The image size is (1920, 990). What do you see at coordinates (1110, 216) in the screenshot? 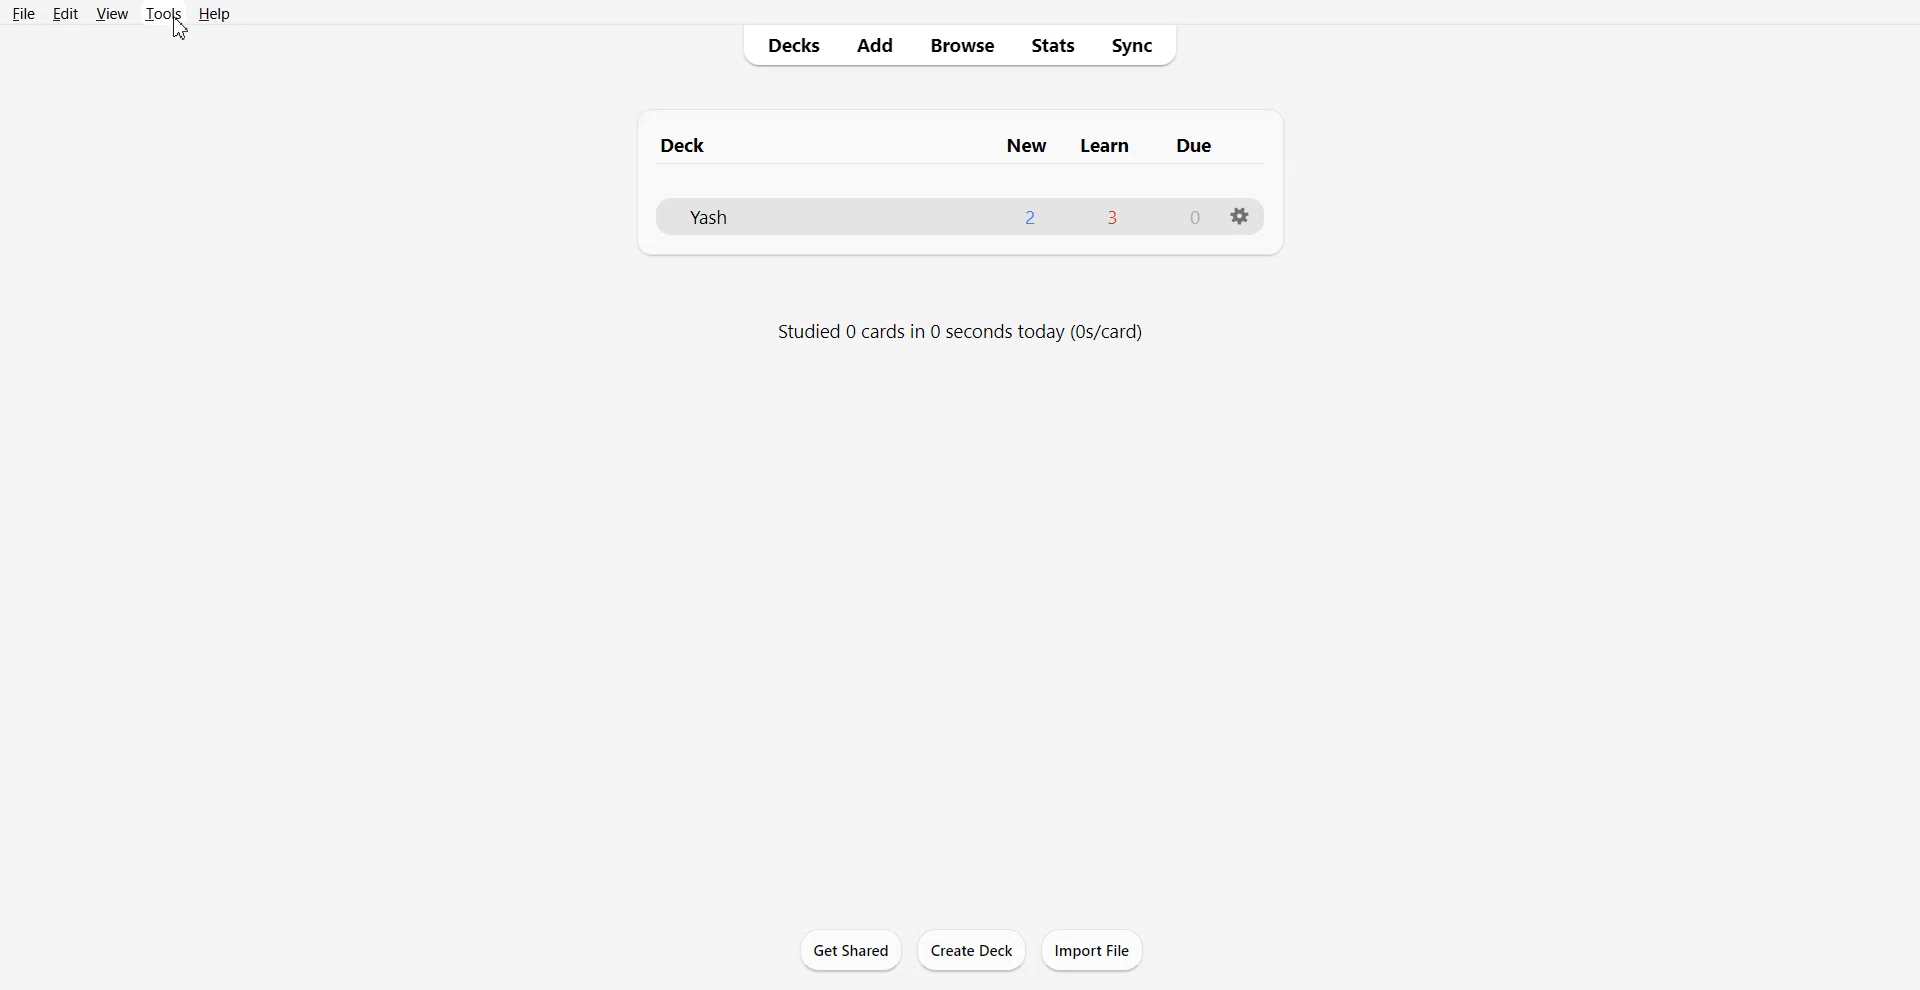
I see `3` at bounding box center [1110, 216].